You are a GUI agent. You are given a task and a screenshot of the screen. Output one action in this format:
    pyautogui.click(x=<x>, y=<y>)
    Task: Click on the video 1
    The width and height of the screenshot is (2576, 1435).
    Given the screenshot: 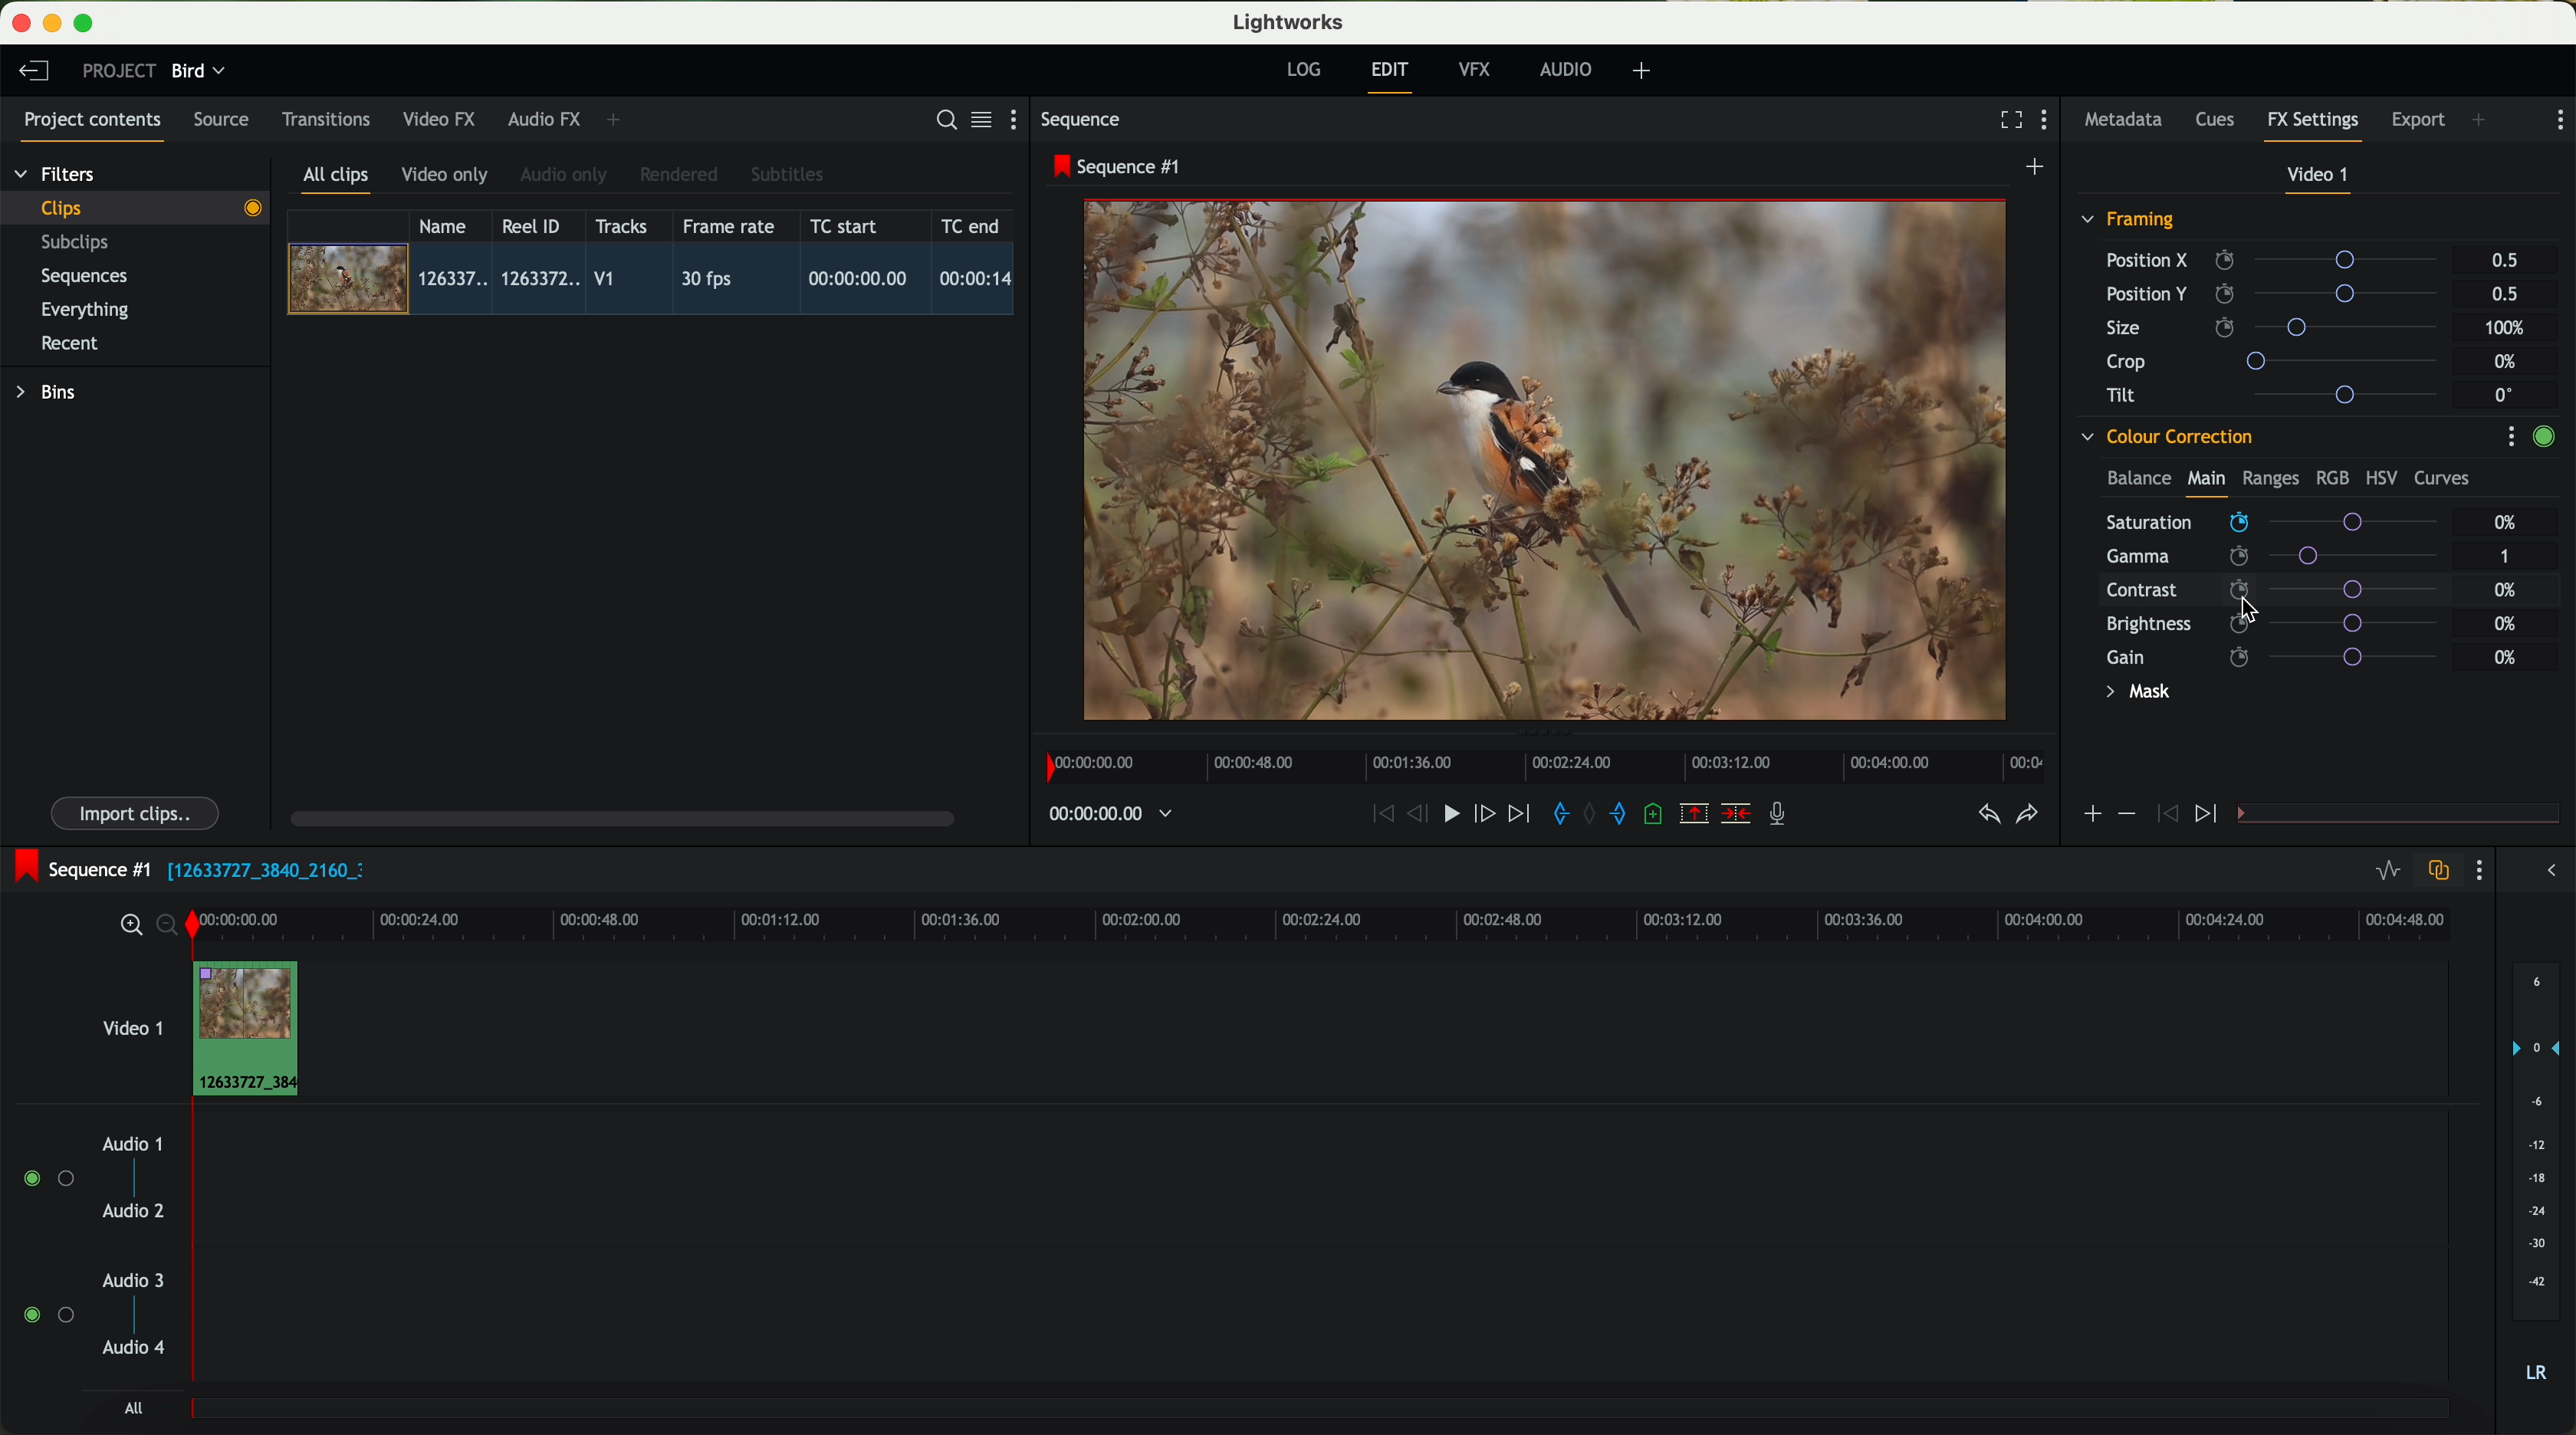 What is the action you would take?
    pyautogui.click(x=130, y=1024)
    